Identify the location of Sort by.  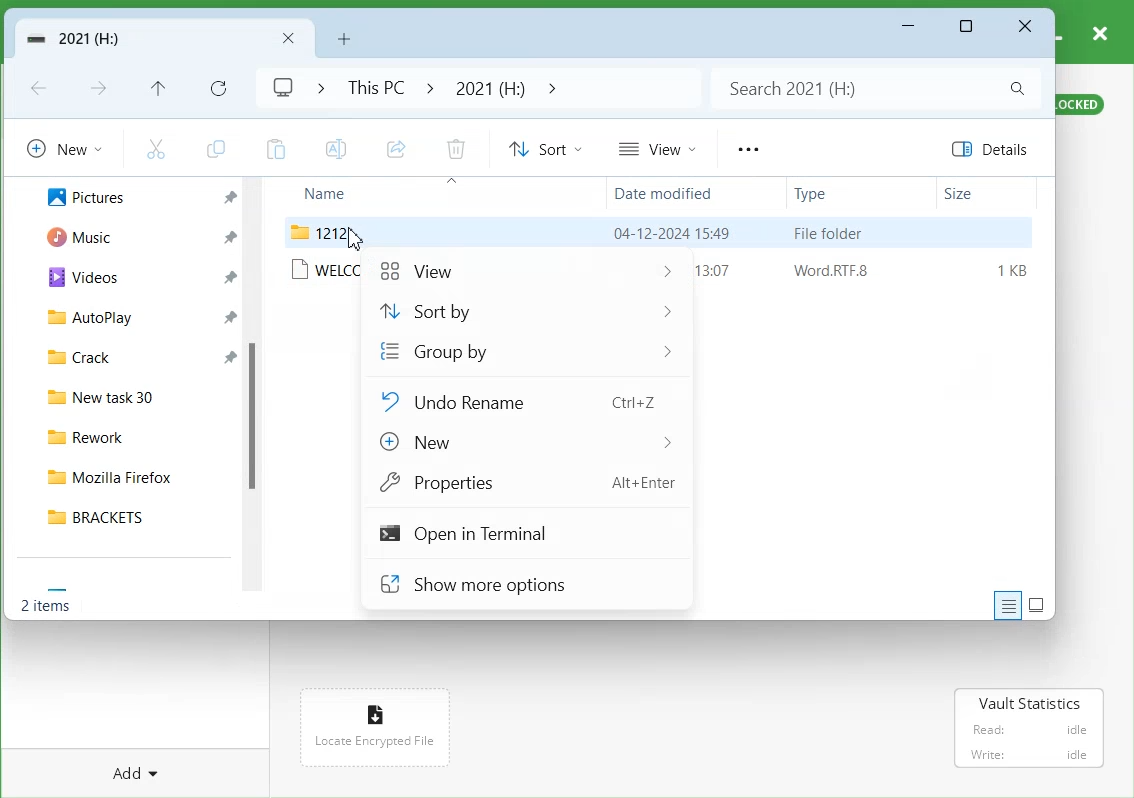
(526, 311).